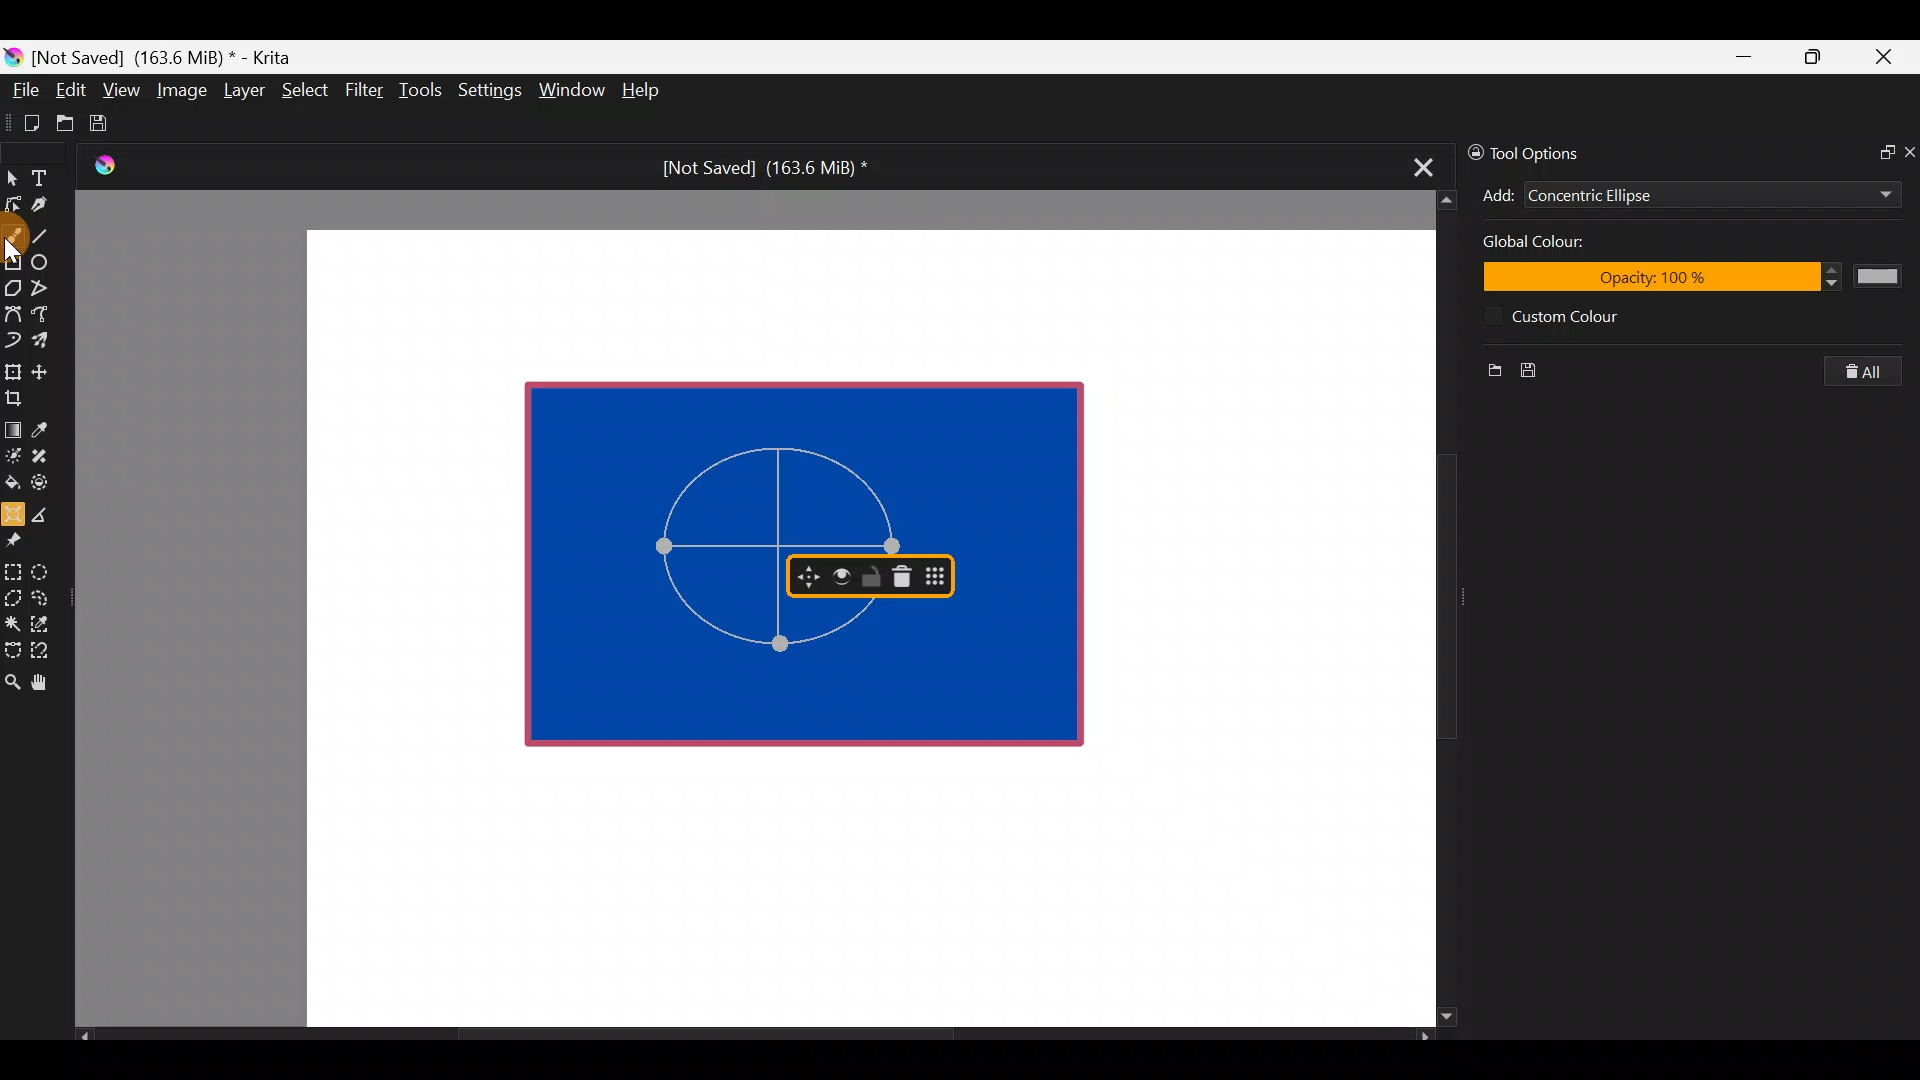 The height and width of the screenshot is (1080, 1920). What do you see at coordinates (1812, 56) in the screenshot?
I see `Maximize` at bounding box center [1812, 56].